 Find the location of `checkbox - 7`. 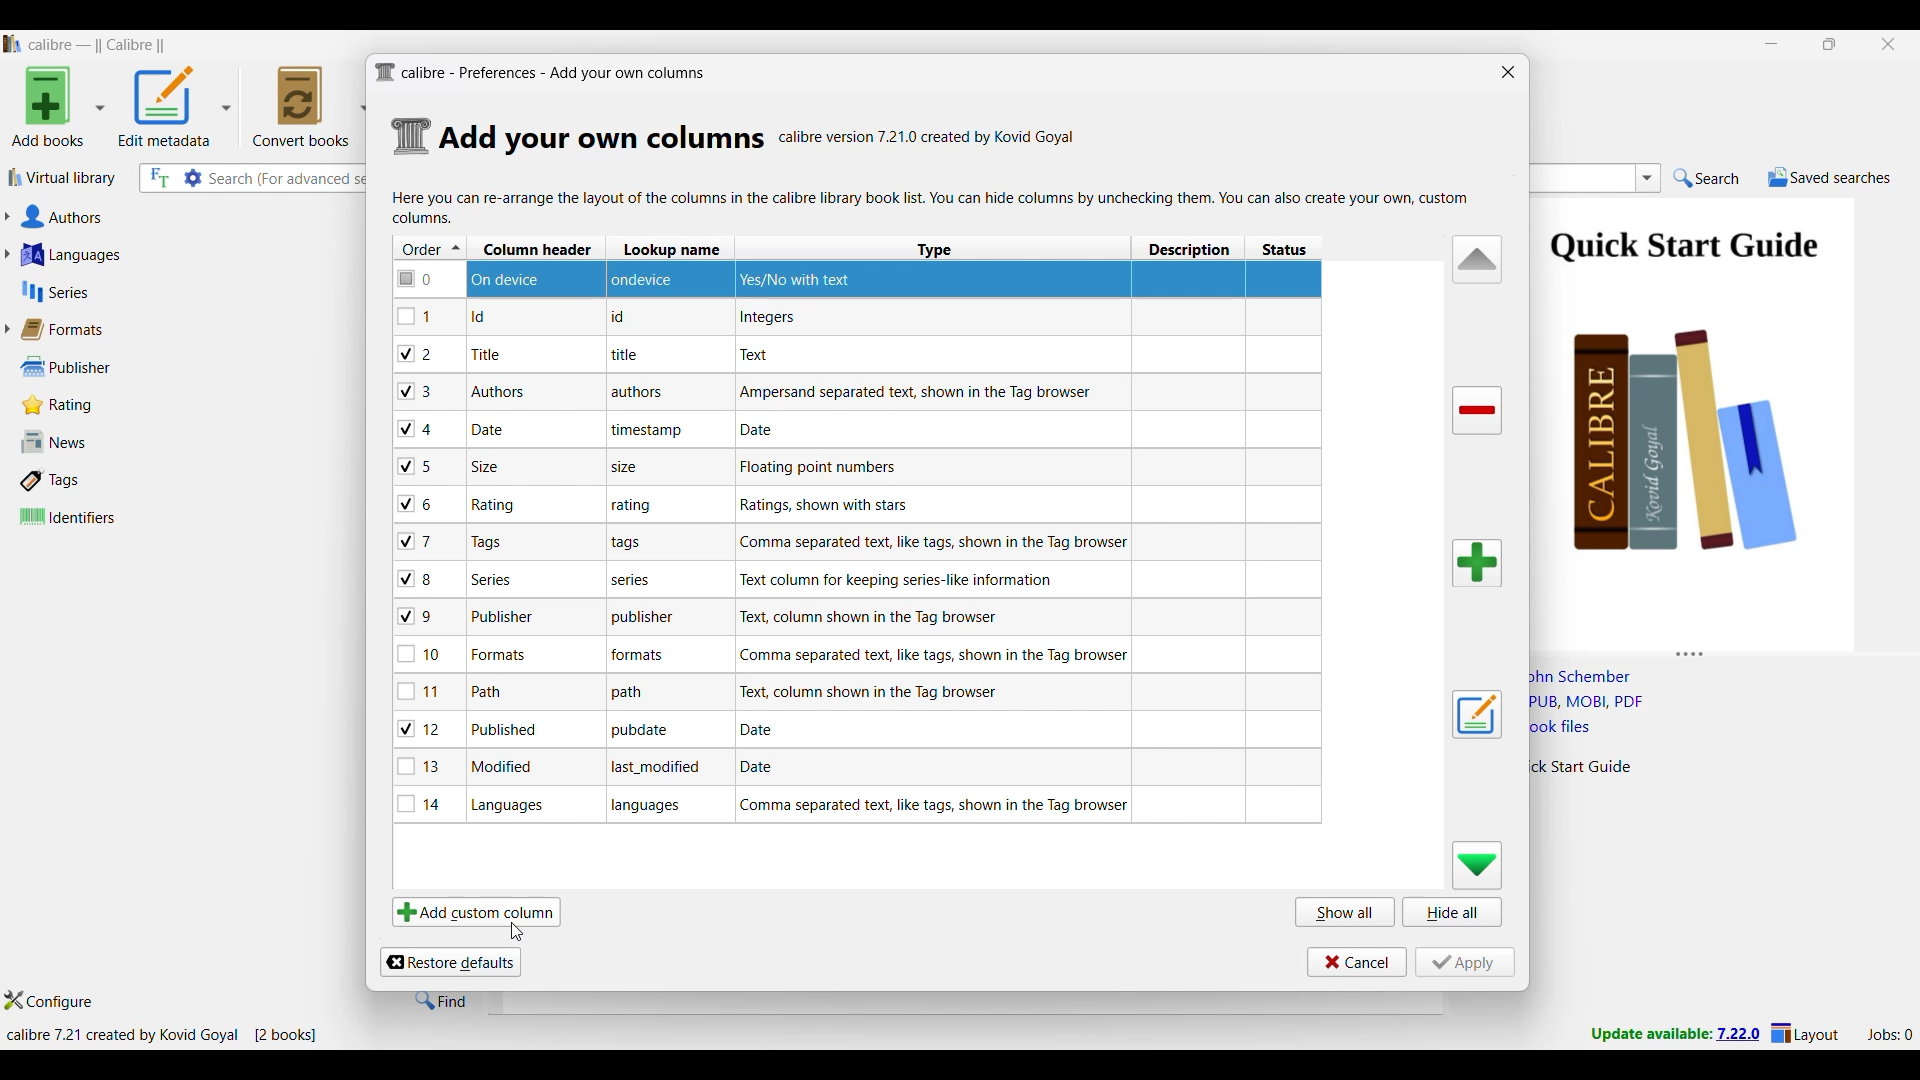

checkbox - 7 is located at coordinates (418, 541).